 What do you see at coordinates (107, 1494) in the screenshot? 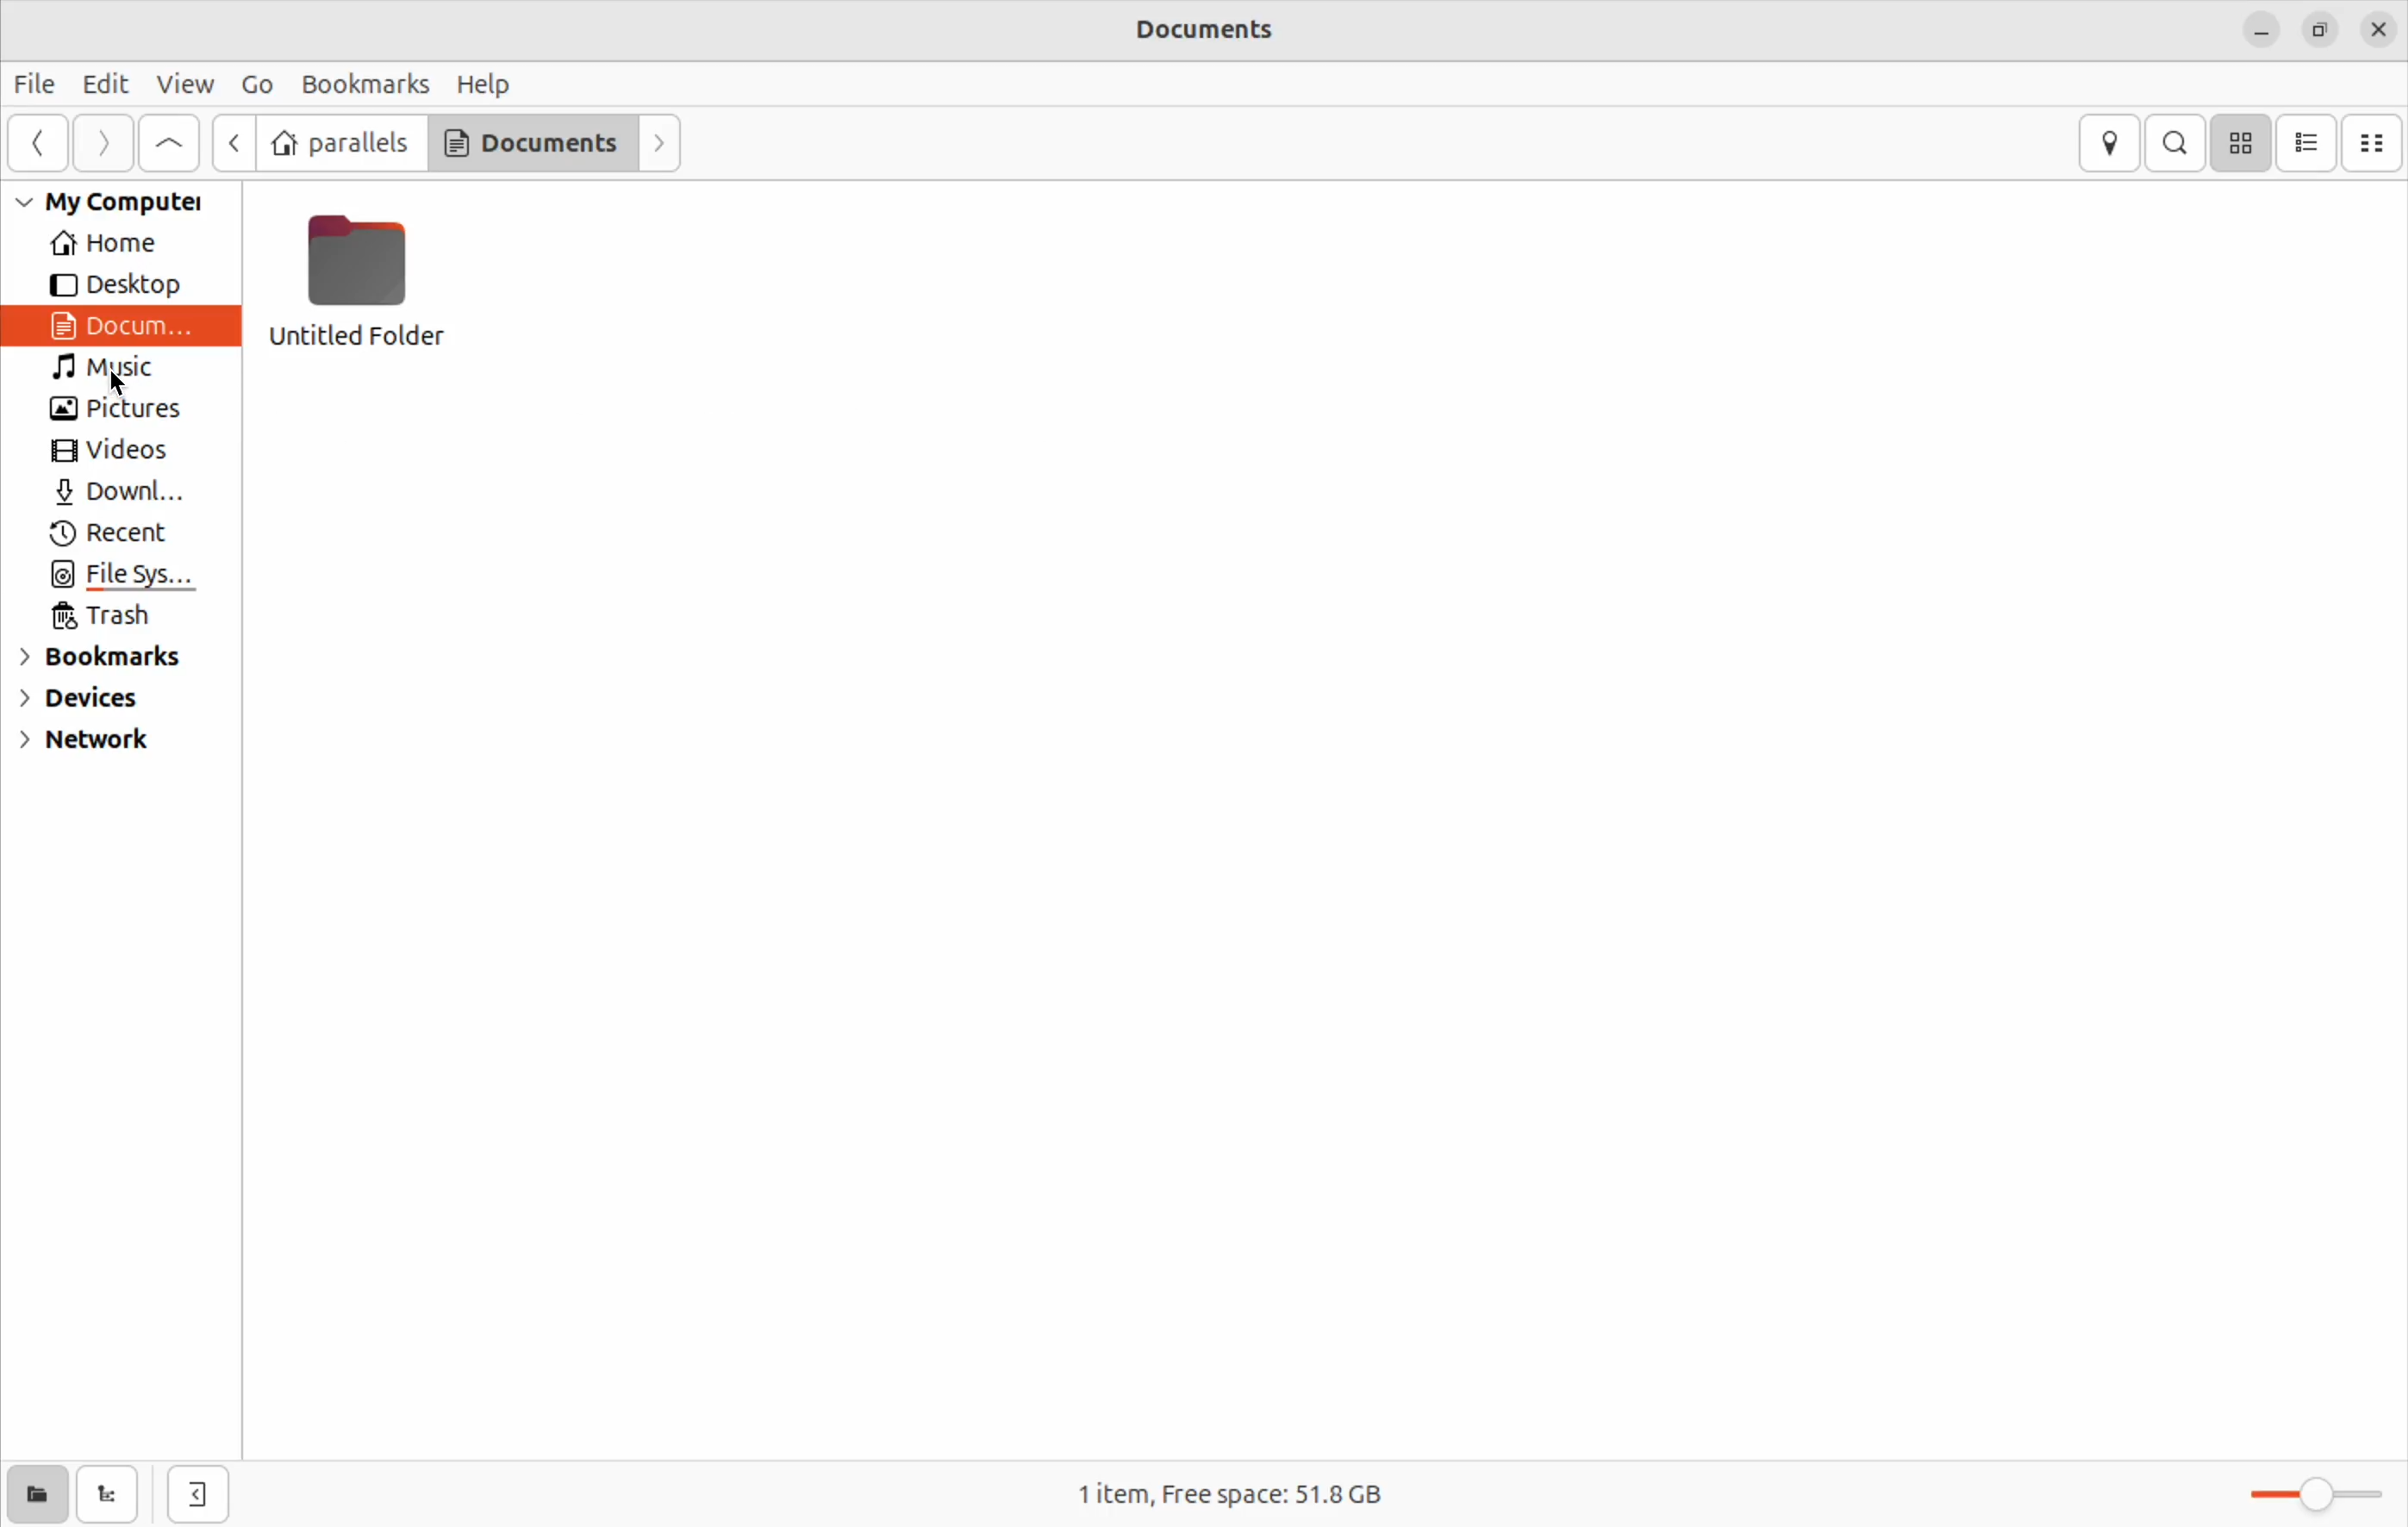
I see `show tree view` at bounding box center [107, 1494].